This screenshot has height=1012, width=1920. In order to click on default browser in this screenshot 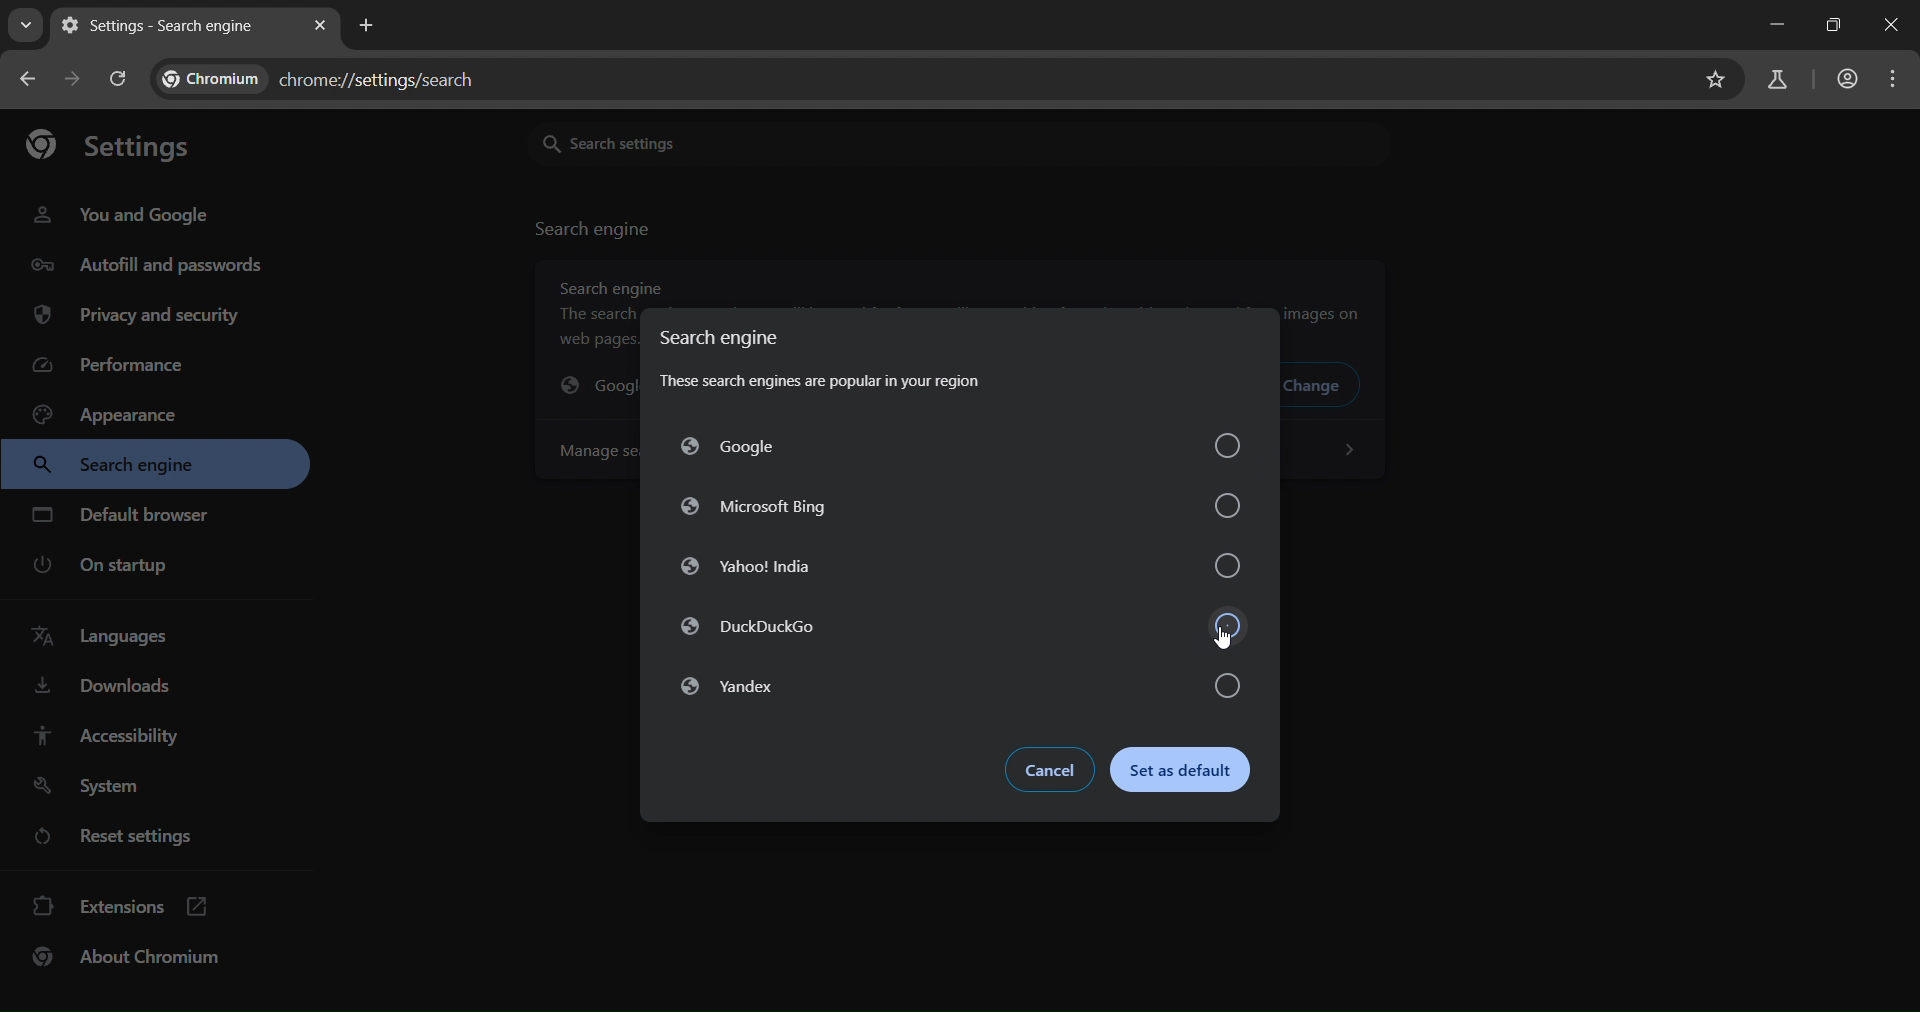, I will do `click(124, 514)`.